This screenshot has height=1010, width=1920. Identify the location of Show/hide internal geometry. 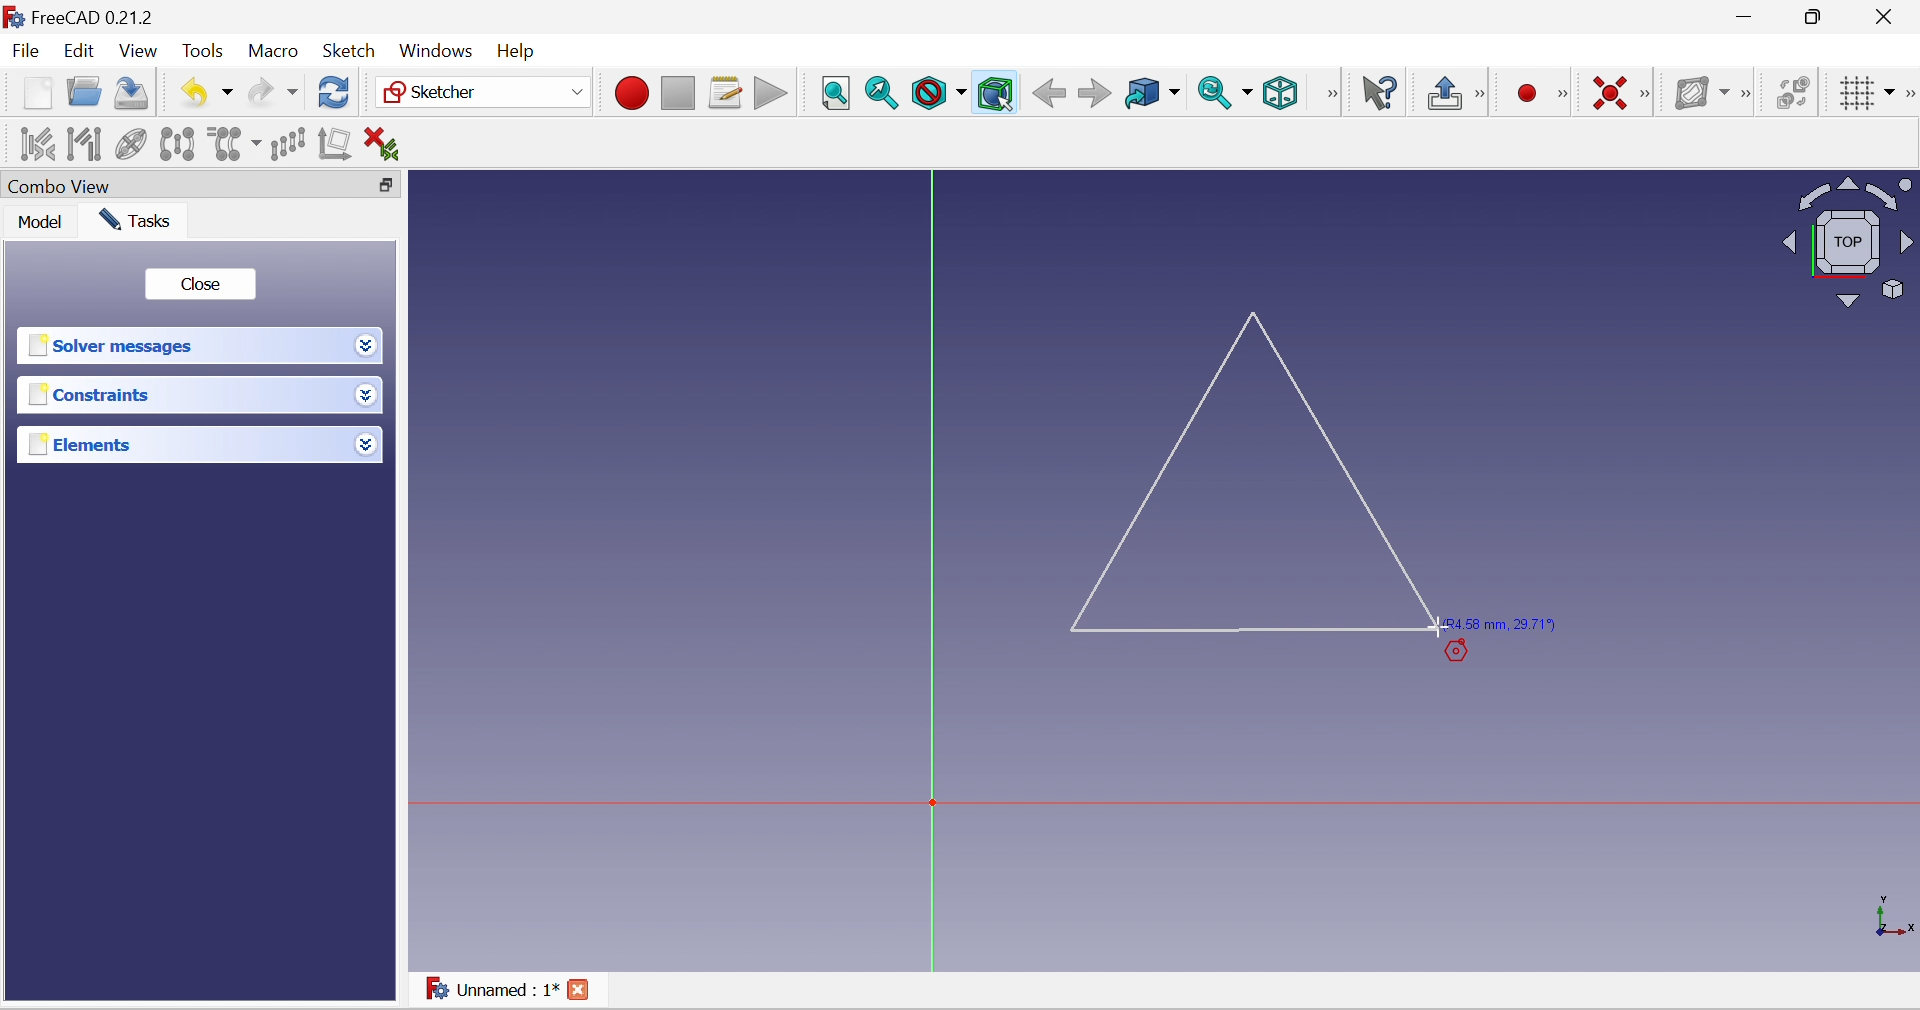
(133, 142).